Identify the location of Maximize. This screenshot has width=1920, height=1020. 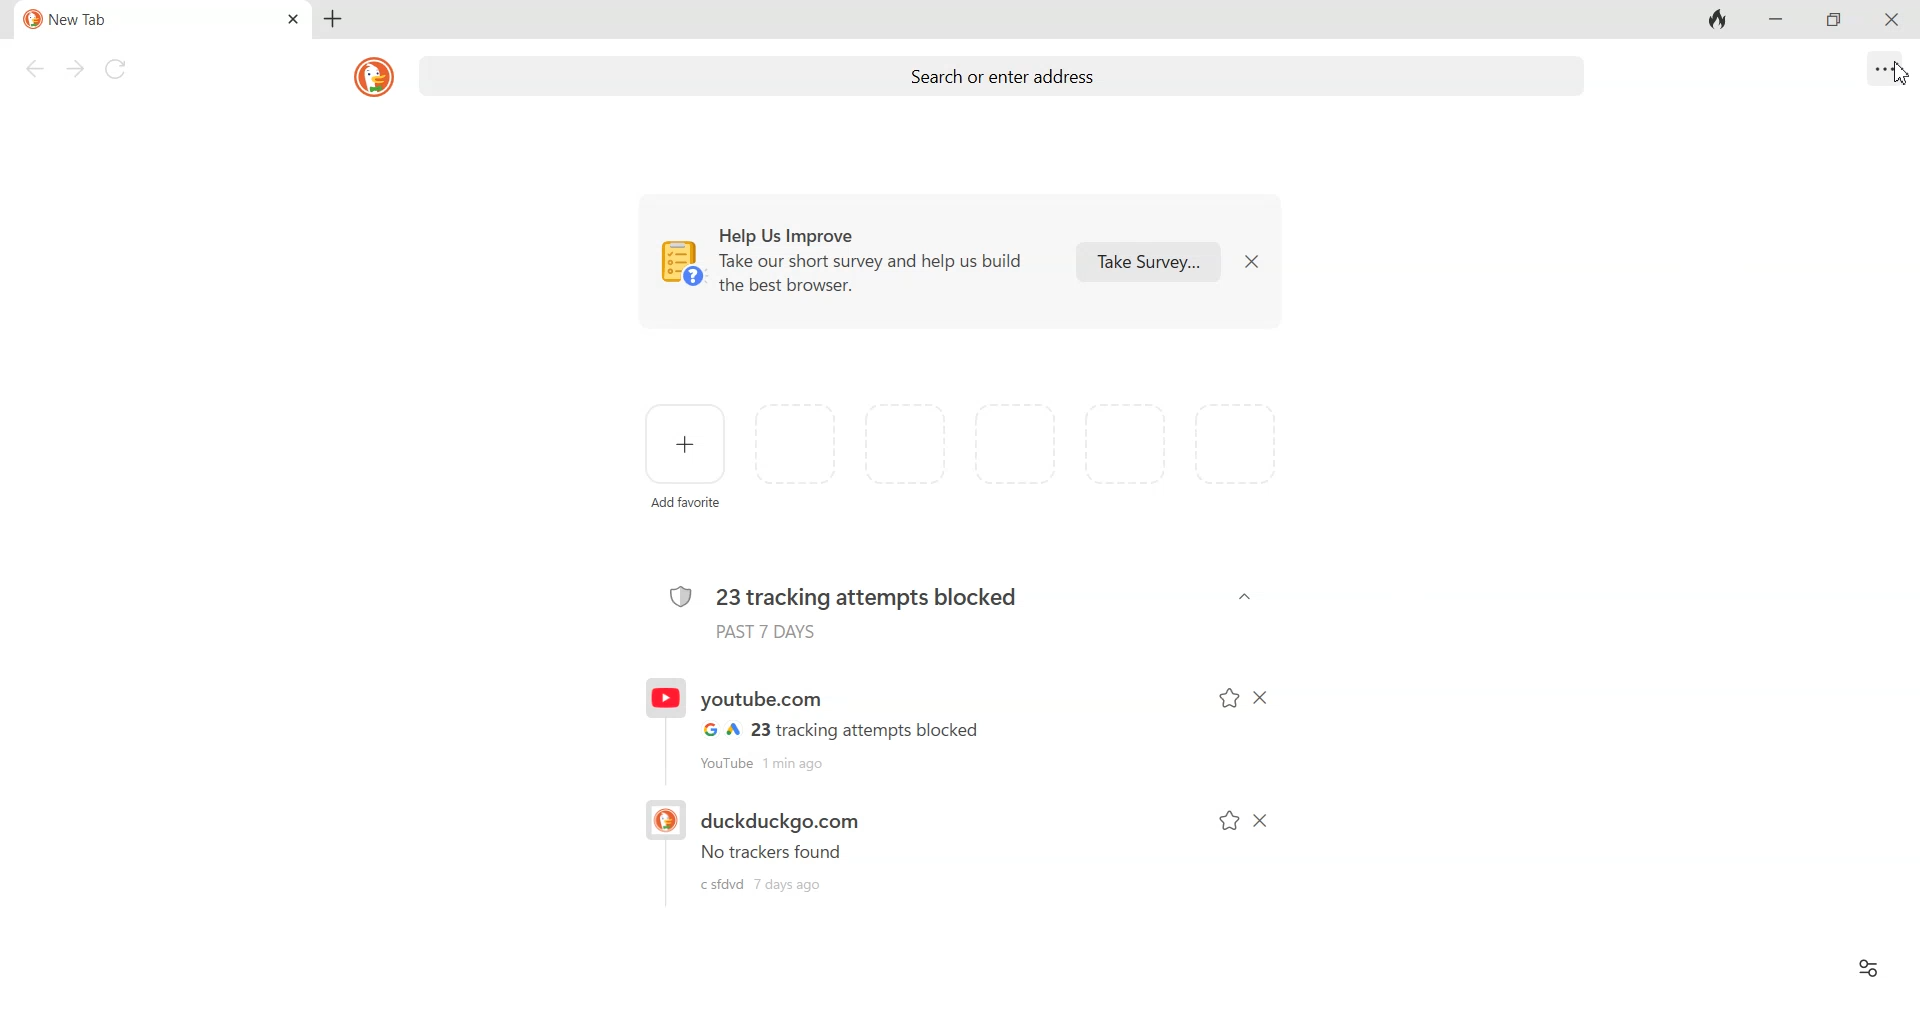
(1837, 21).